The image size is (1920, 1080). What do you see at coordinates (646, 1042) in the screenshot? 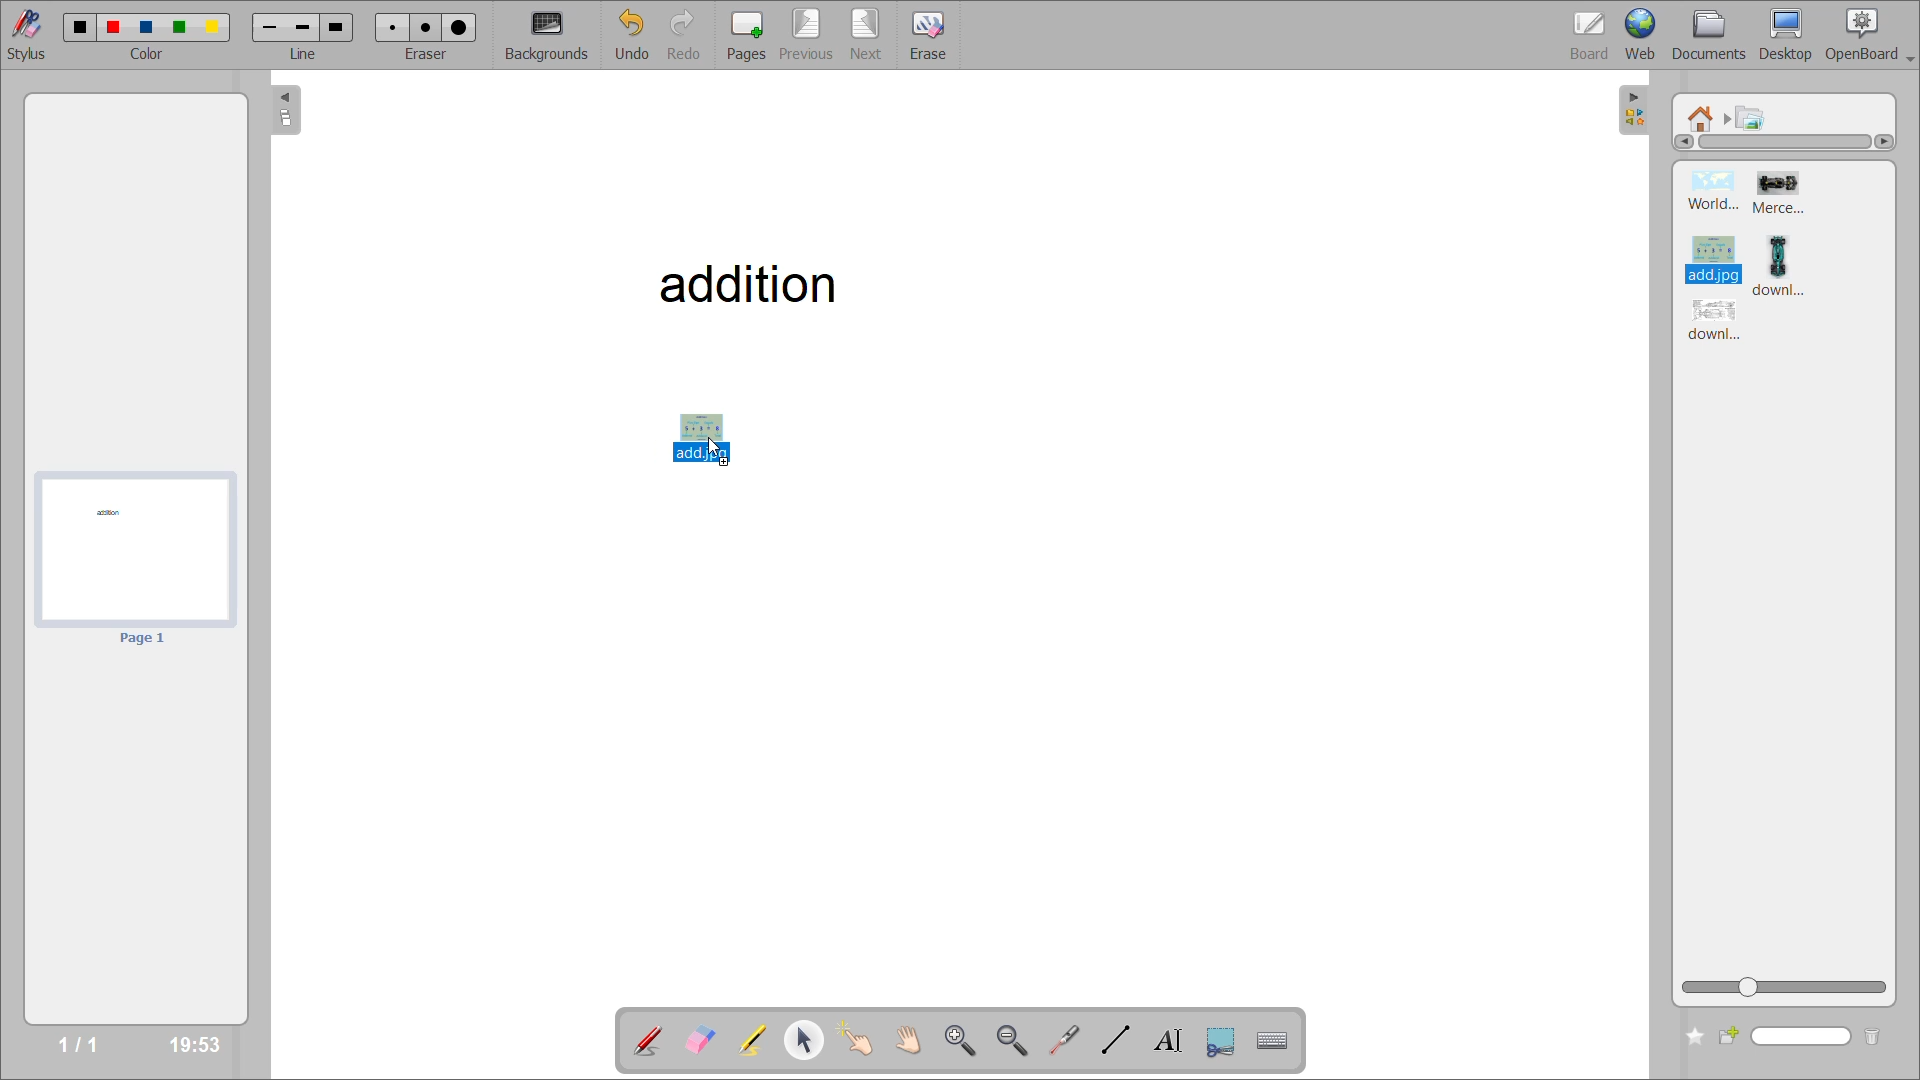
I see `annotate document` at bounding box center [646, 1042].